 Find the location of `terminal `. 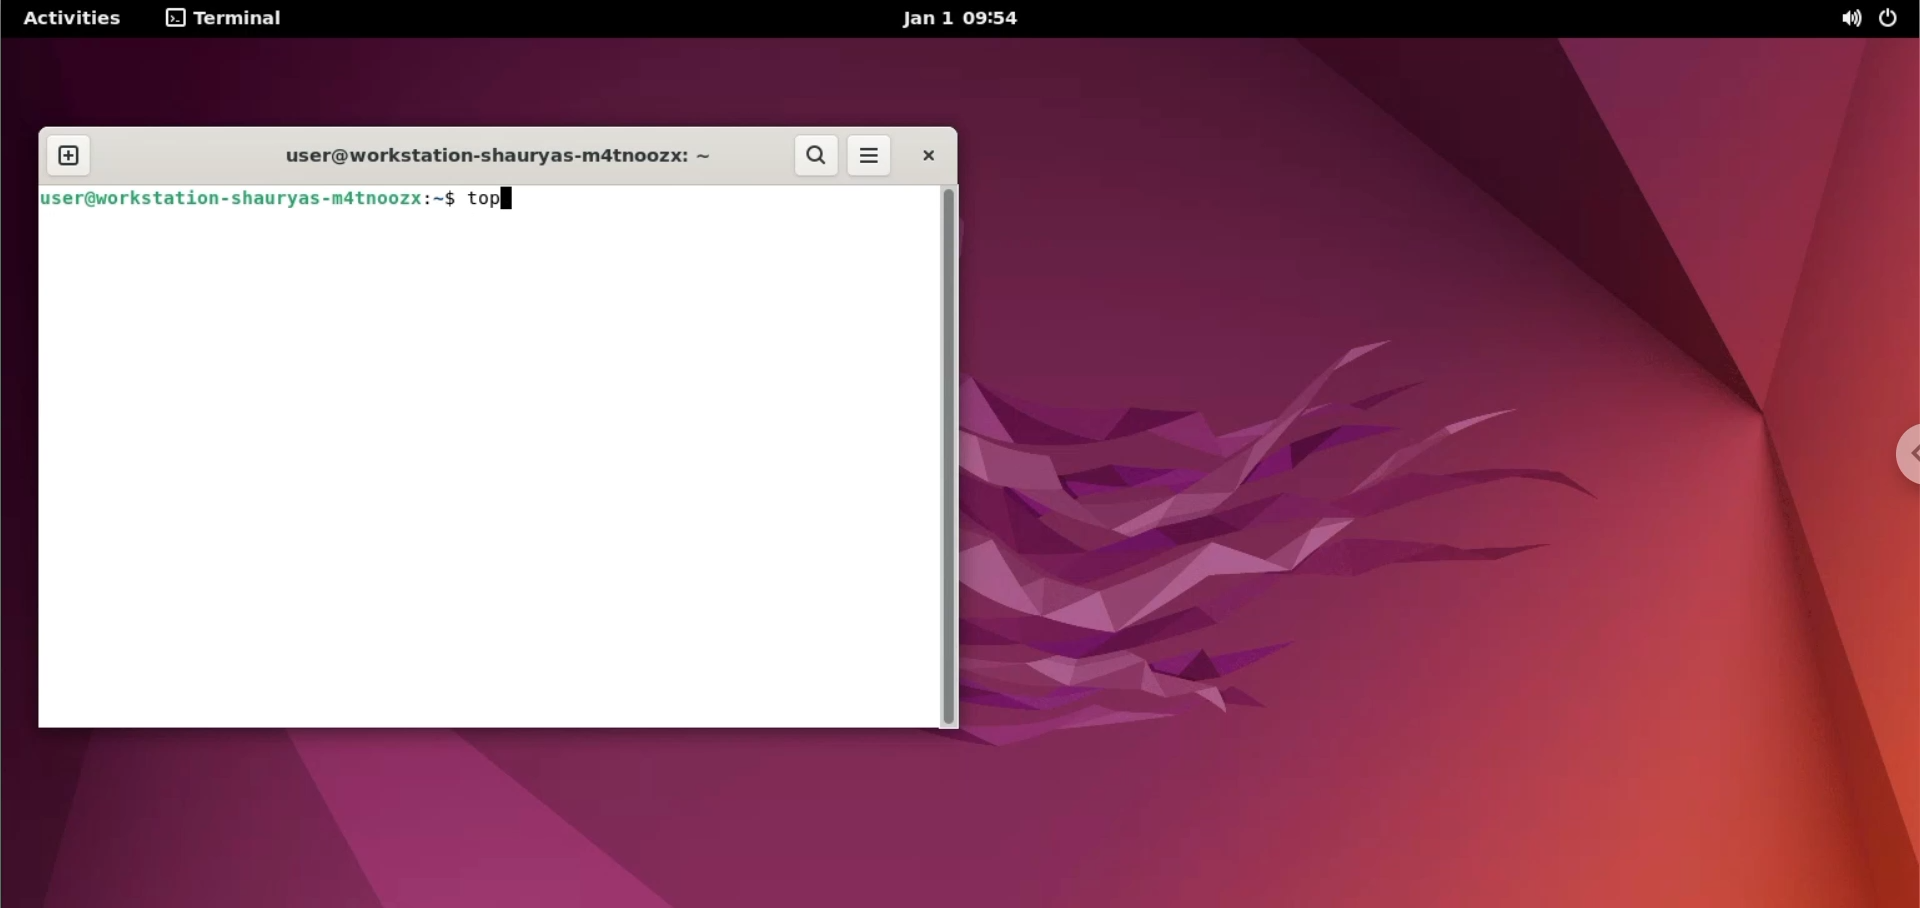

terminal  is located at coordinates (226, 21).